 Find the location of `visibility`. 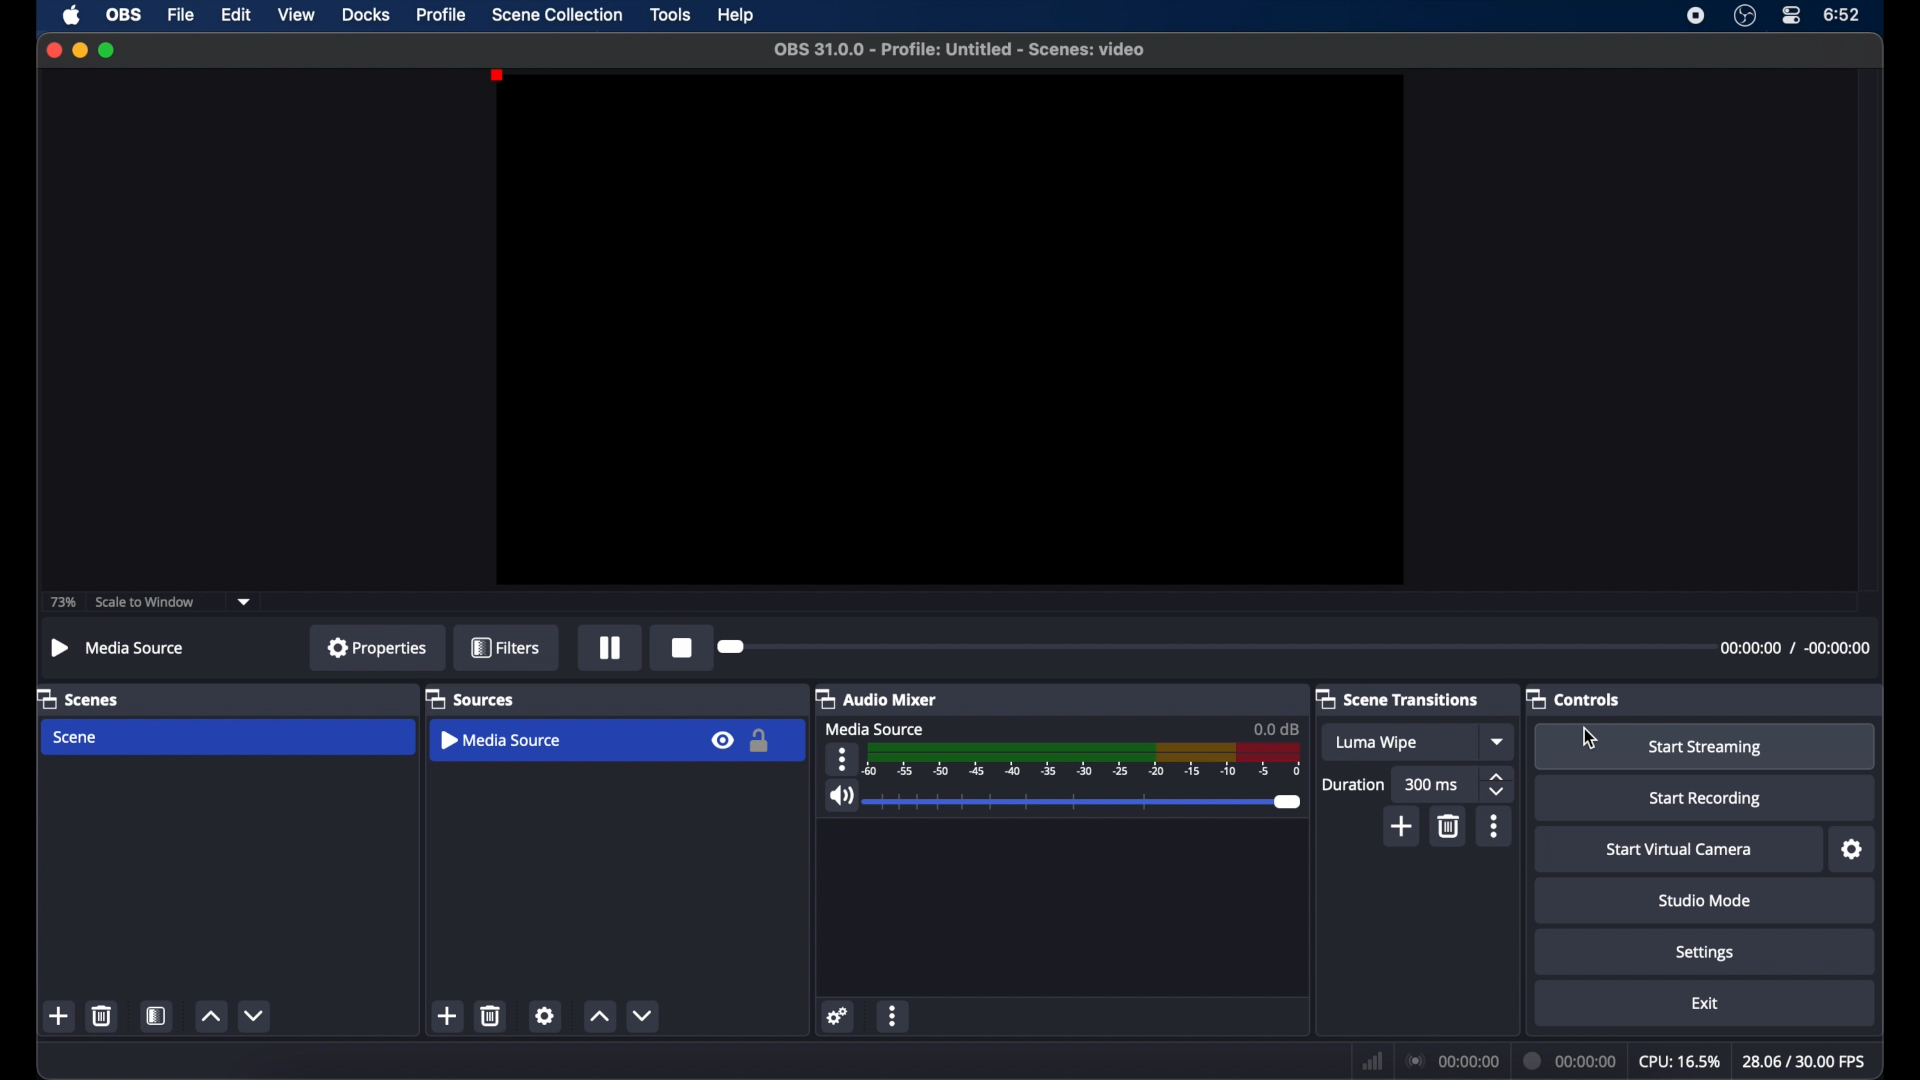

visibility is located at coordinates (721, 740).